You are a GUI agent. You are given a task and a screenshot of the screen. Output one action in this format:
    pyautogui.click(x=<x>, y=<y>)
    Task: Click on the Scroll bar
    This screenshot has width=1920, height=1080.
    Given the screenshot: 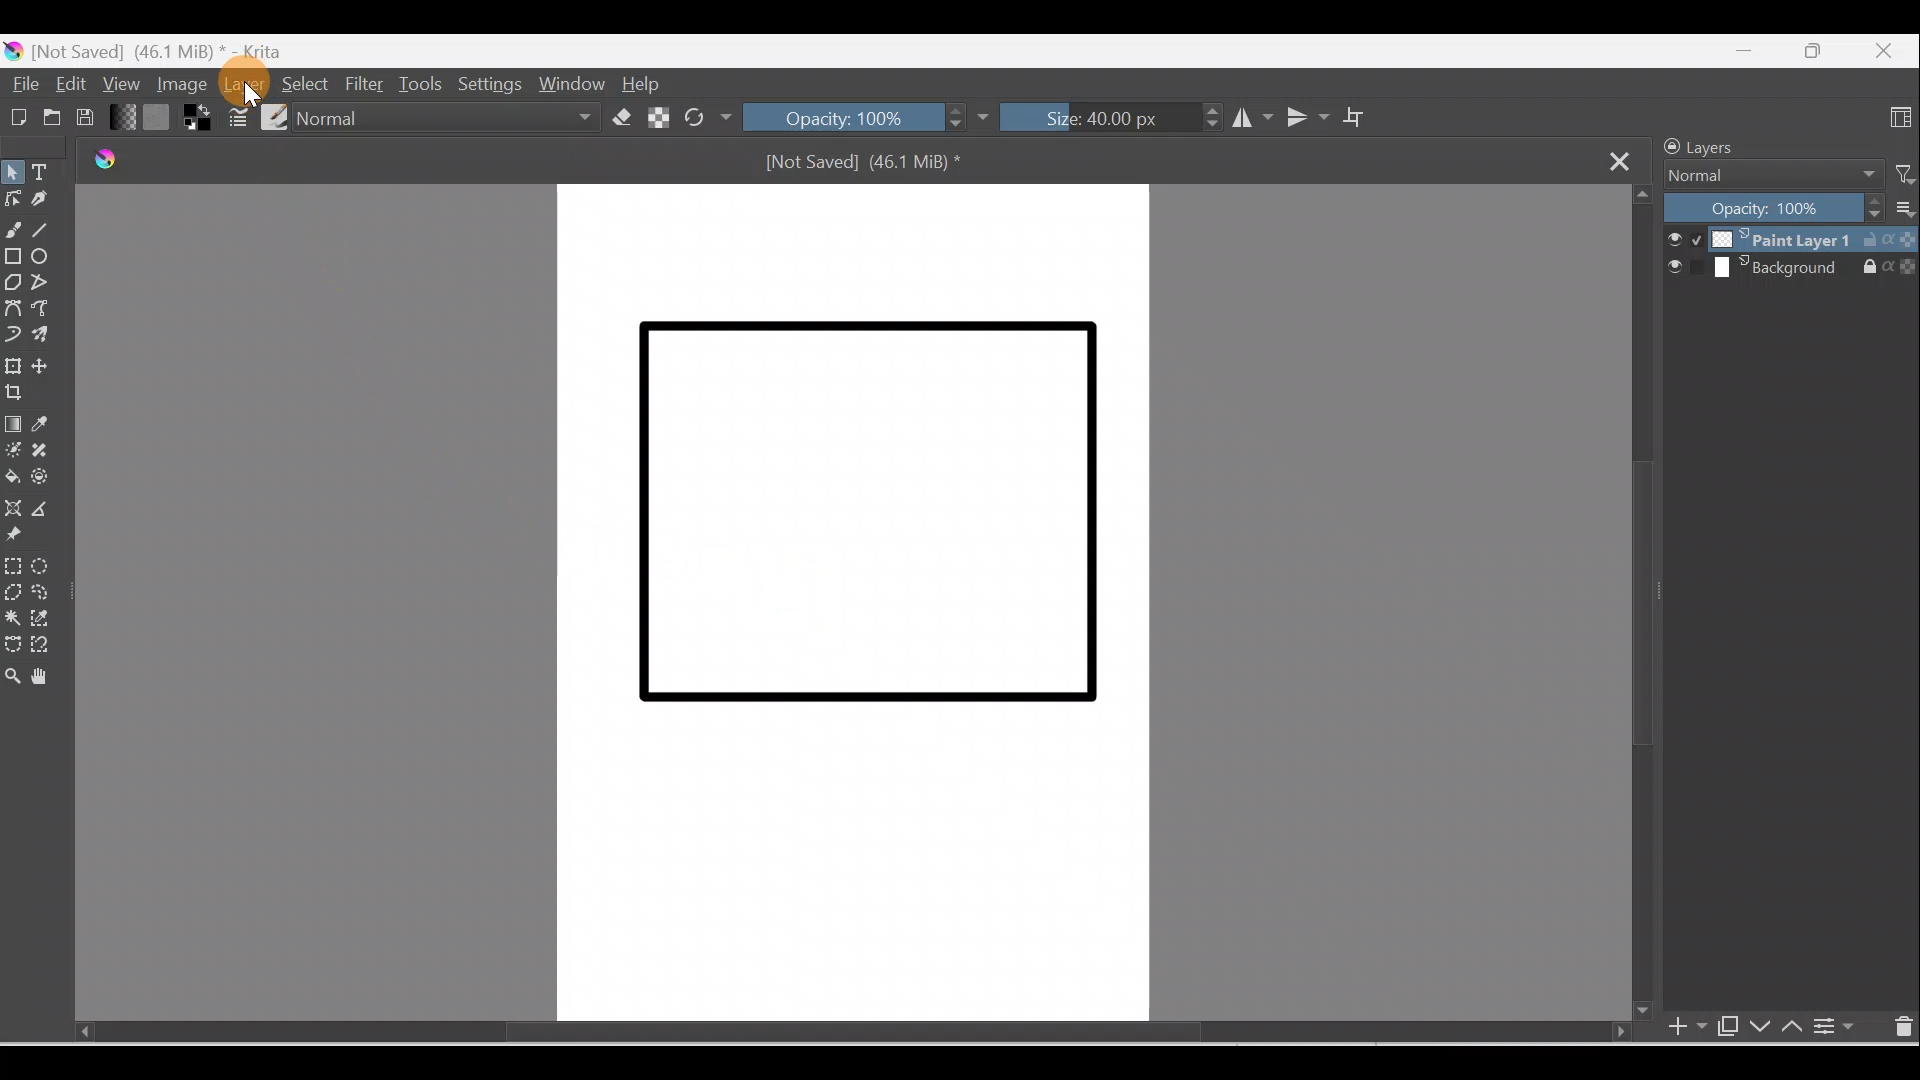 What is the action you would take?
    pyautogui.click(x=819, y=1032)
    